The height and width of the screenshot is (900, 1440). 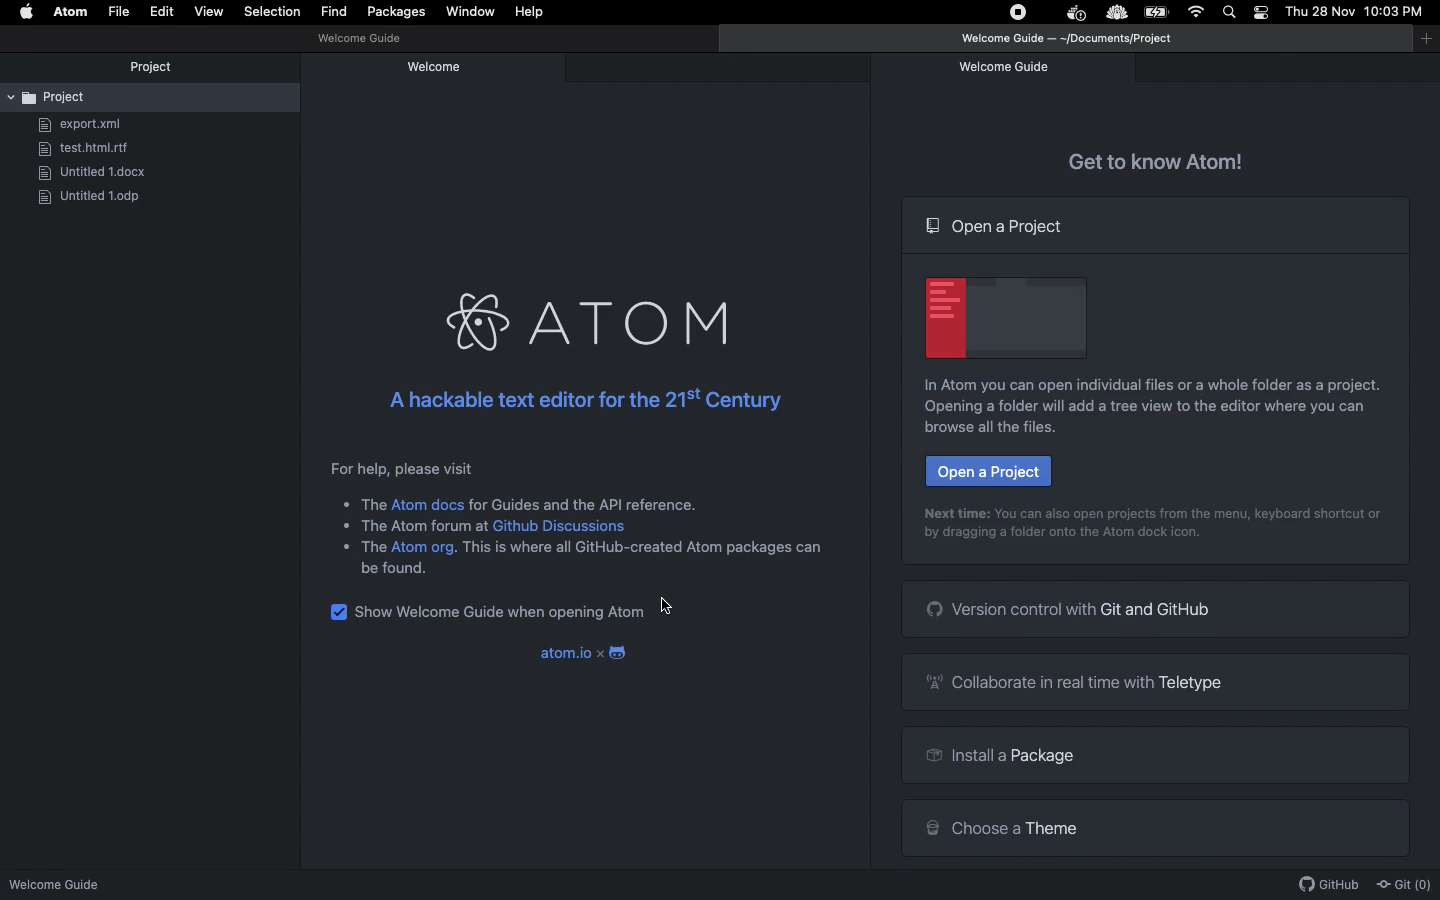 What do you see at coordinates (999, 319) in the screenshot?
I see `Screen` at bounding box center [999, 319].